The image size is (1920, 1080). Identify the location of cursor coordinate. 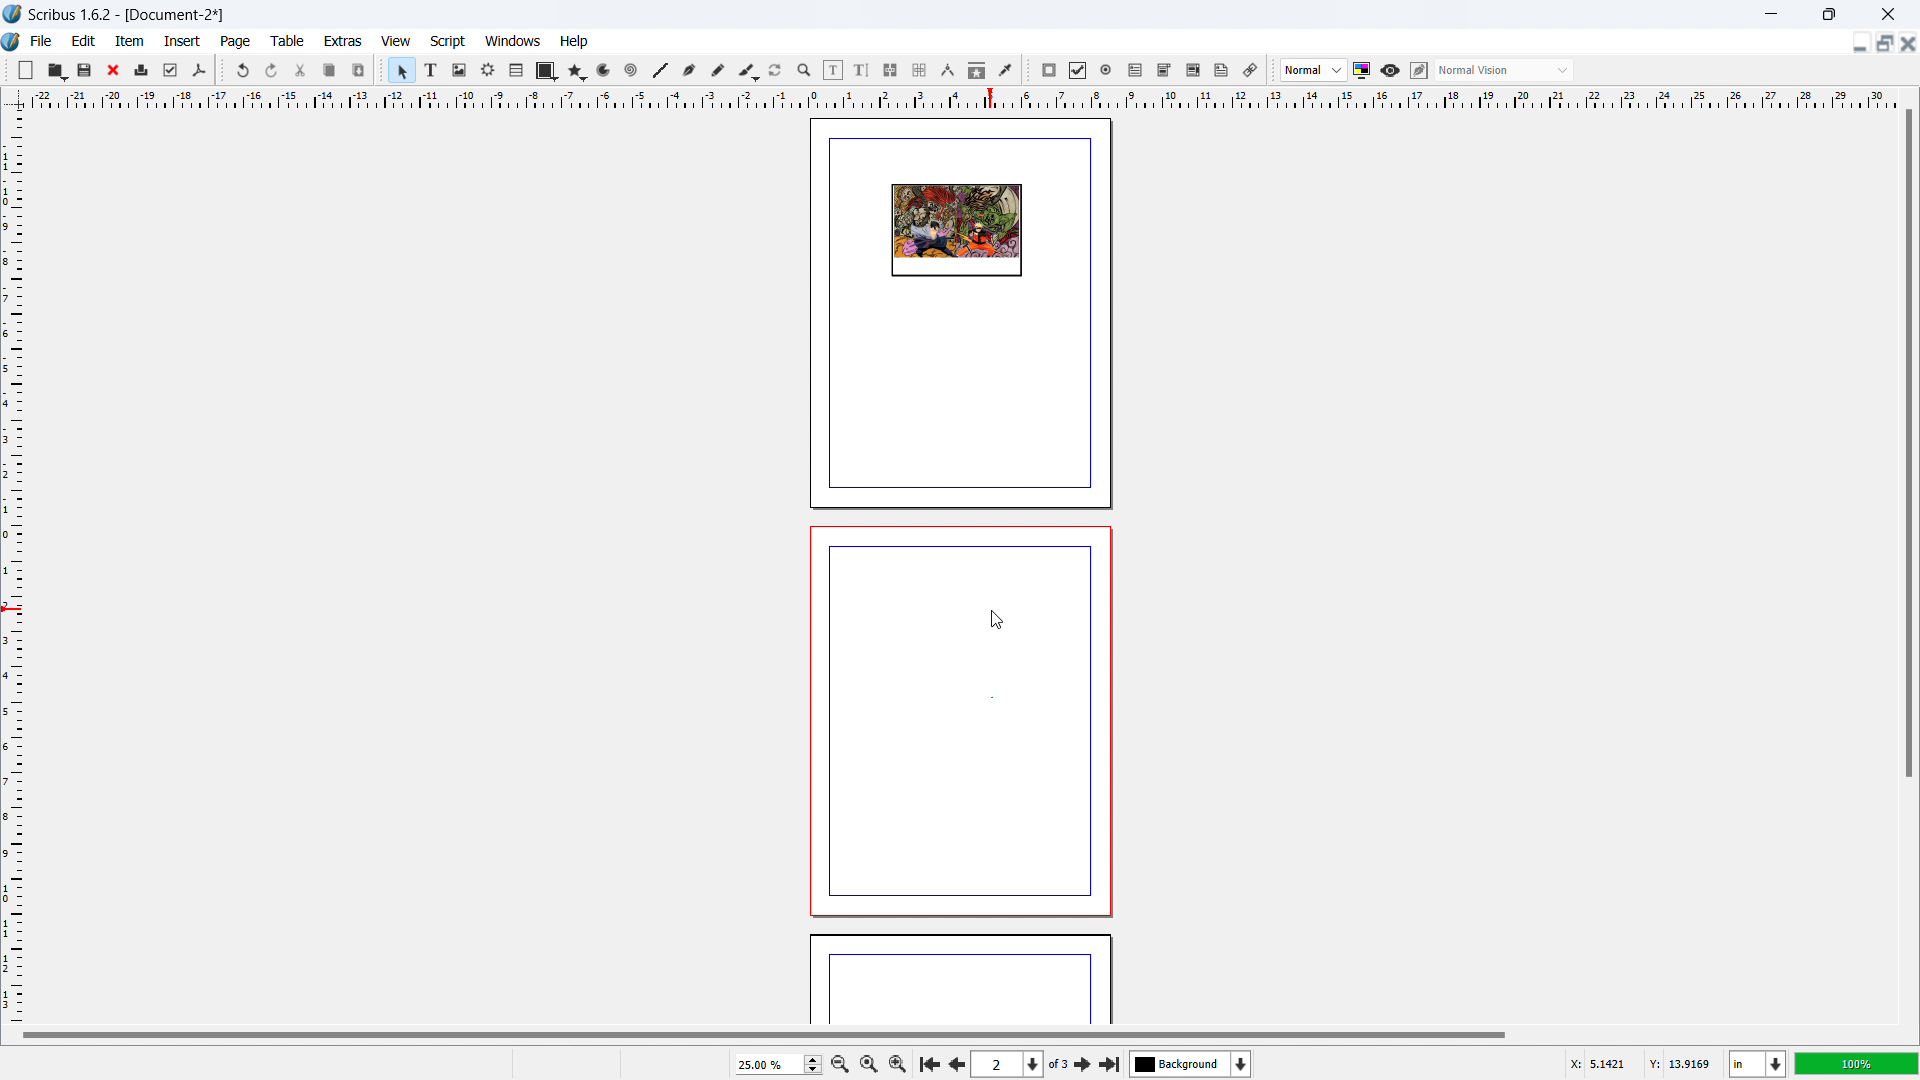
(1639, 1061).